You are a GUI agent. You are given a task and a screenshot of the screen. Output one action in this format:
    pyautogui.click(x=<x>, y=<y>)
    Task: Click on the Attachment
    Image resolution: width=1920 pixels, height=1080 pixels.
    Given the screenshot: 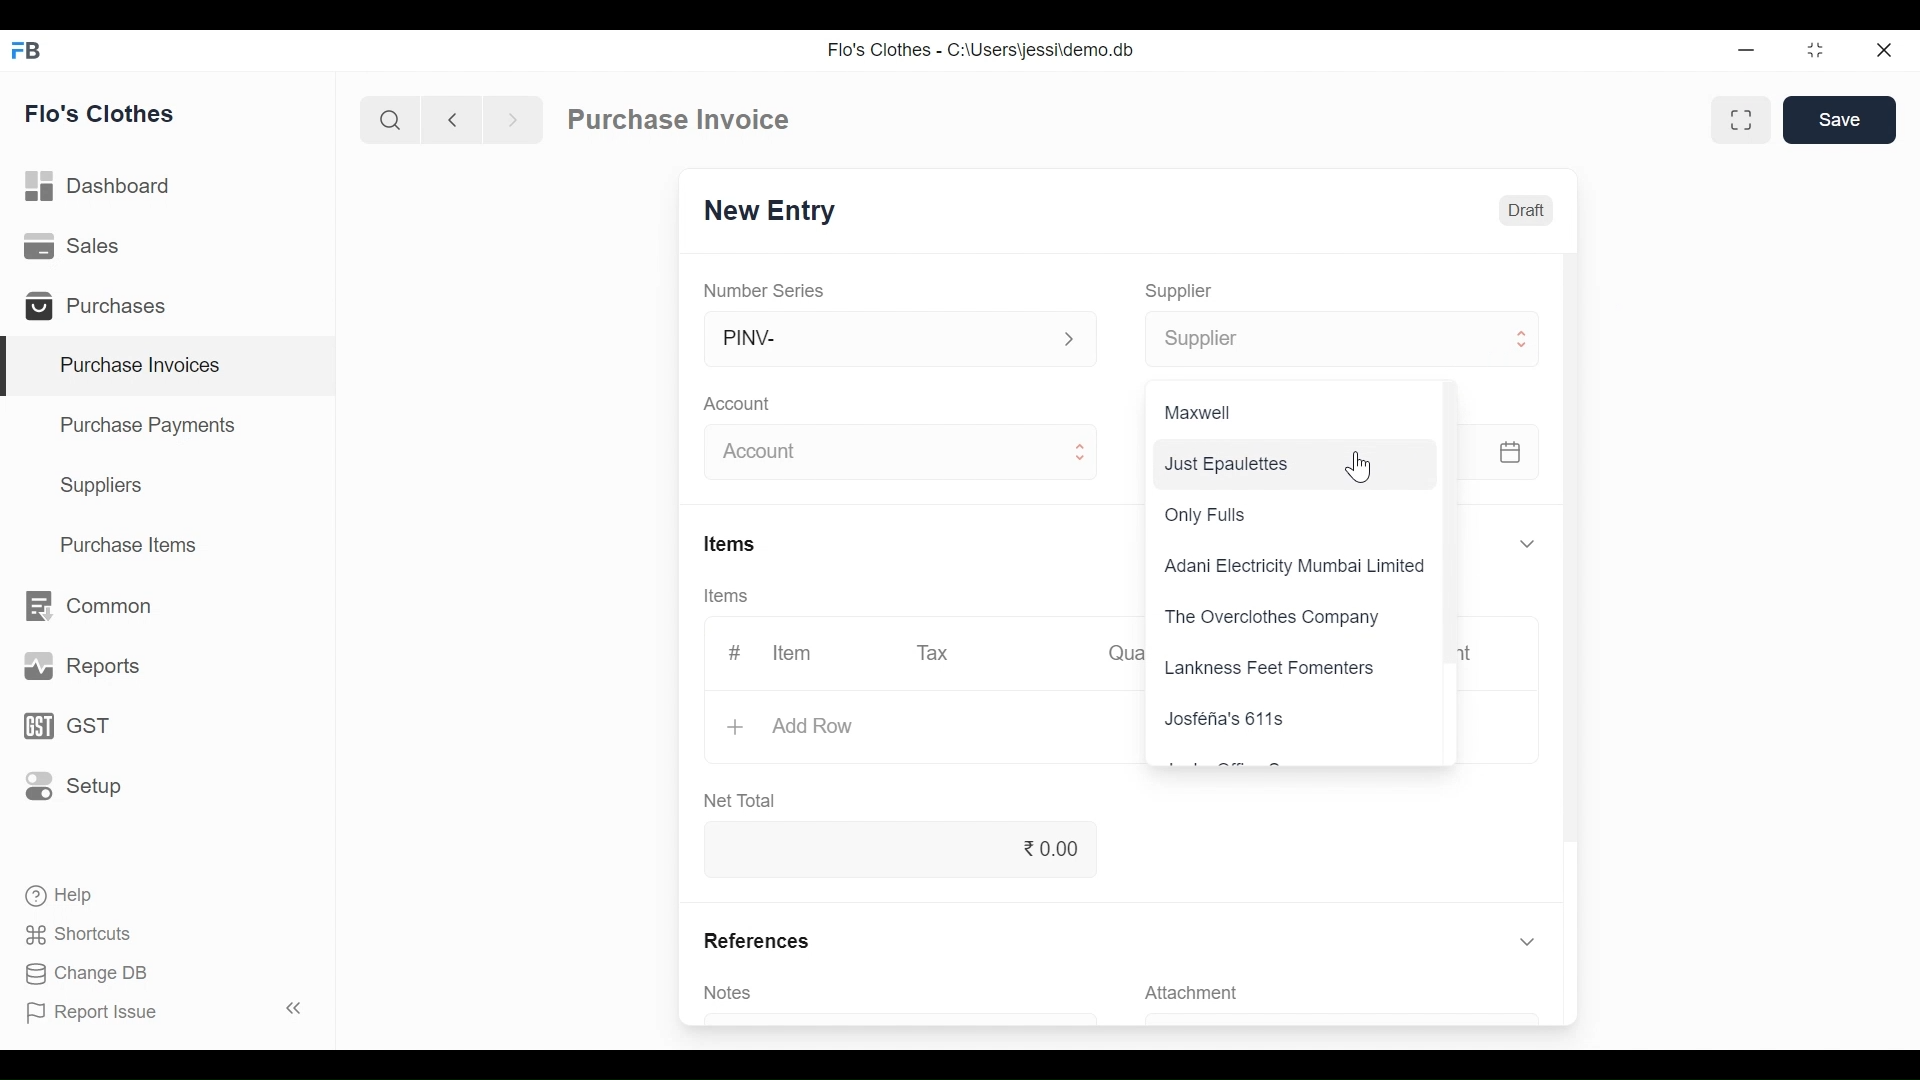 What is the action you would take?
    pyautogui.click(x=1195, y=992)
    